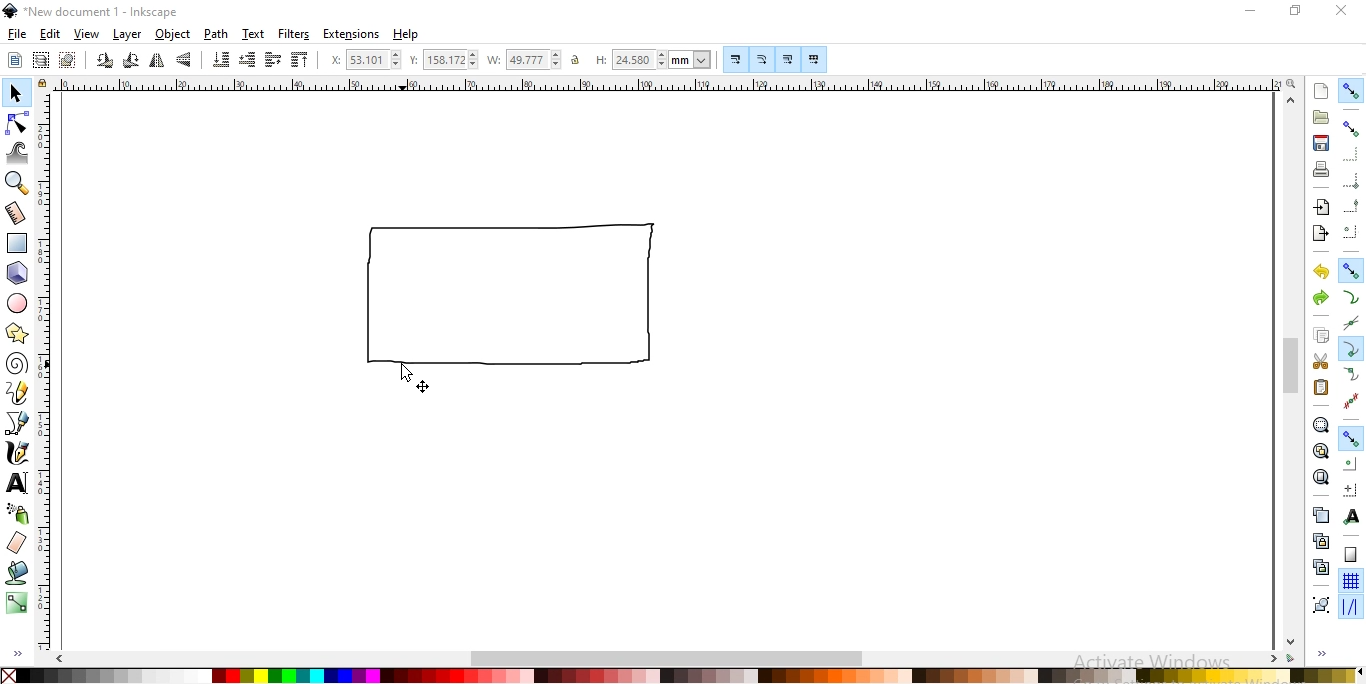  Describe the element at coordinates (1289, 84) in the screenshot. I see `zoom` at that location.